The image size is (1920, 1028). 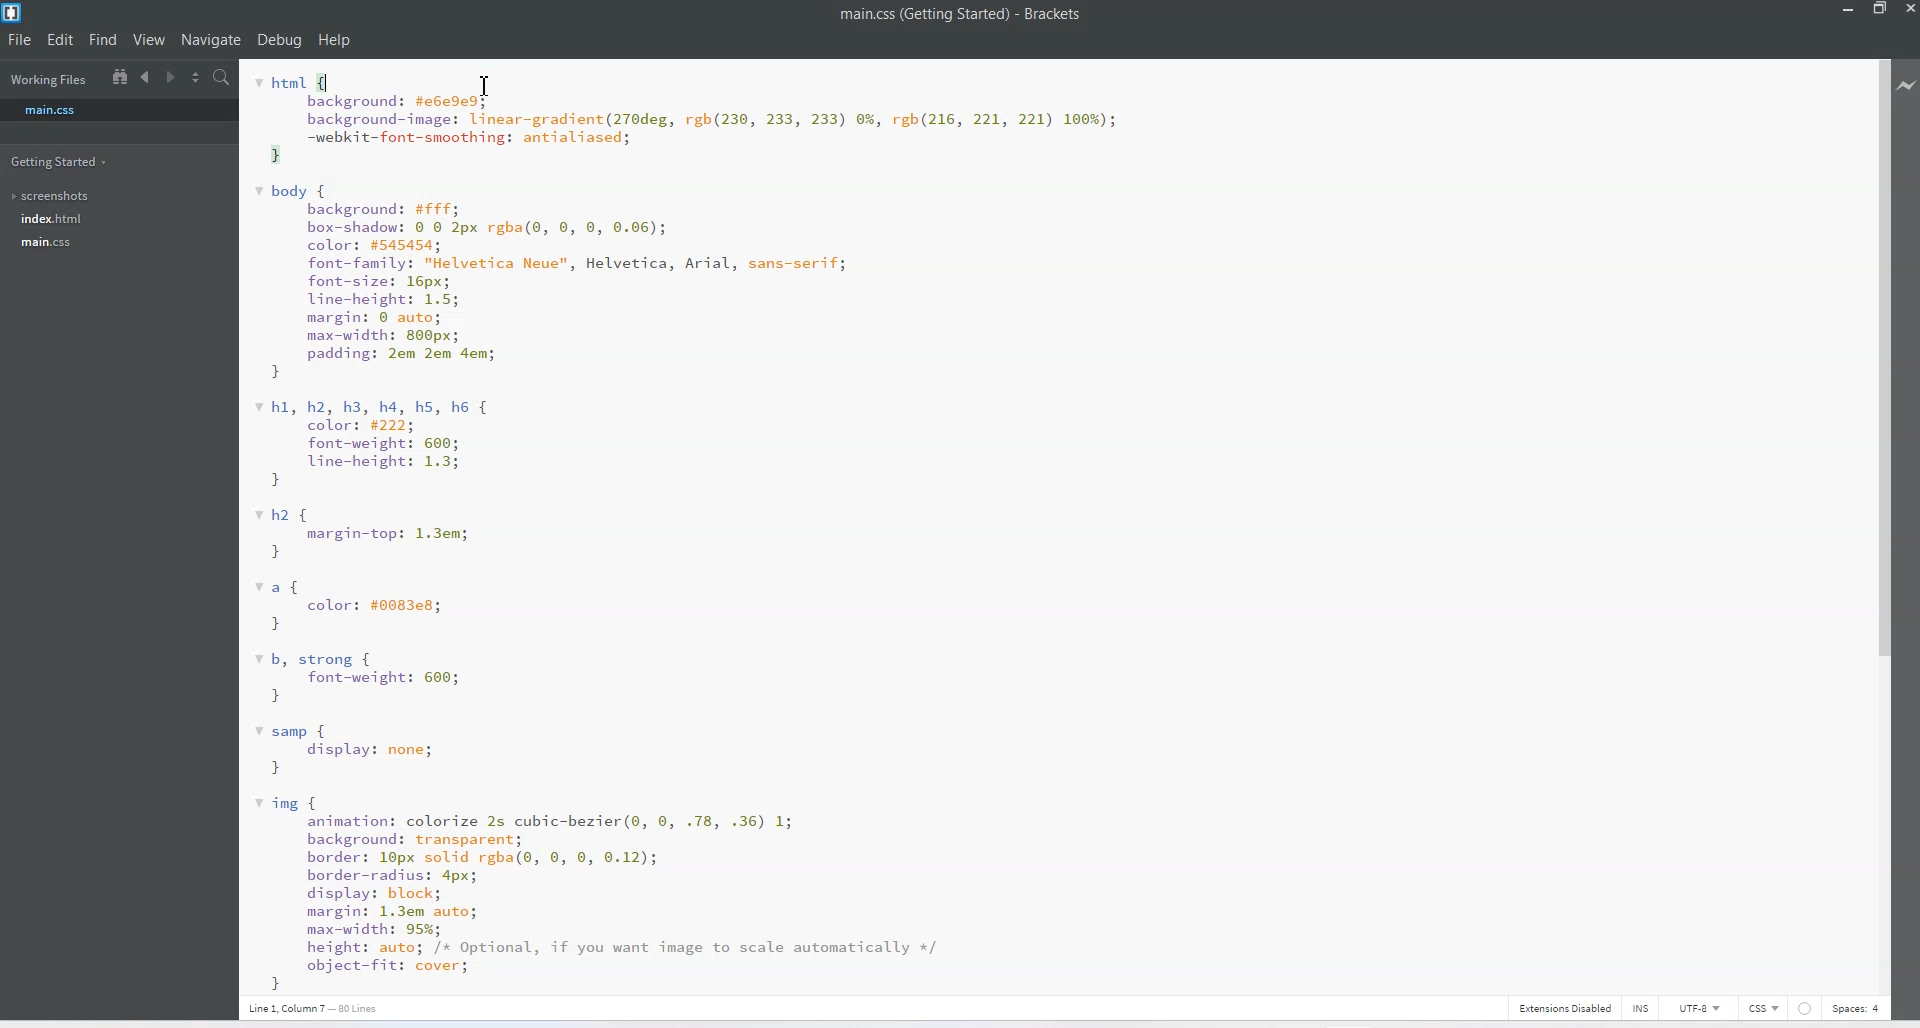 I want to click on main.css, so click(x=119, y=110).